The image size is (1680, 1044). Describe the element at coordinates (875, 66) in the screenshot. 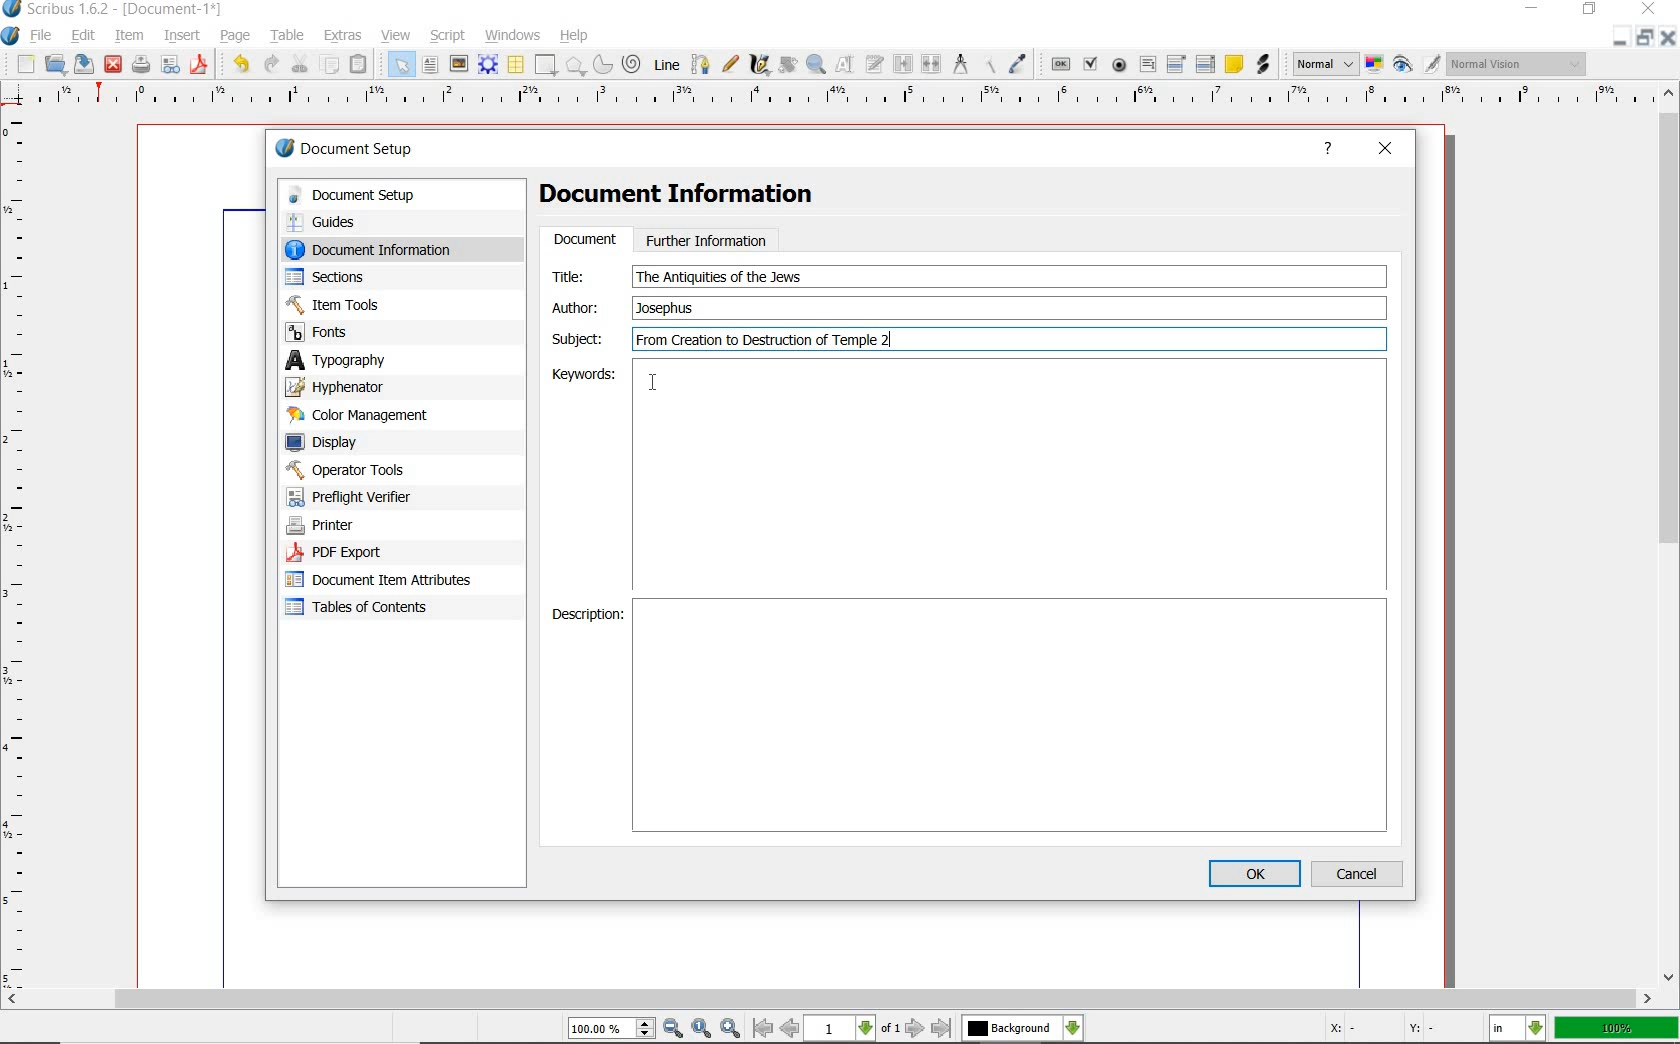

I see `edit text with story editor` at that location.